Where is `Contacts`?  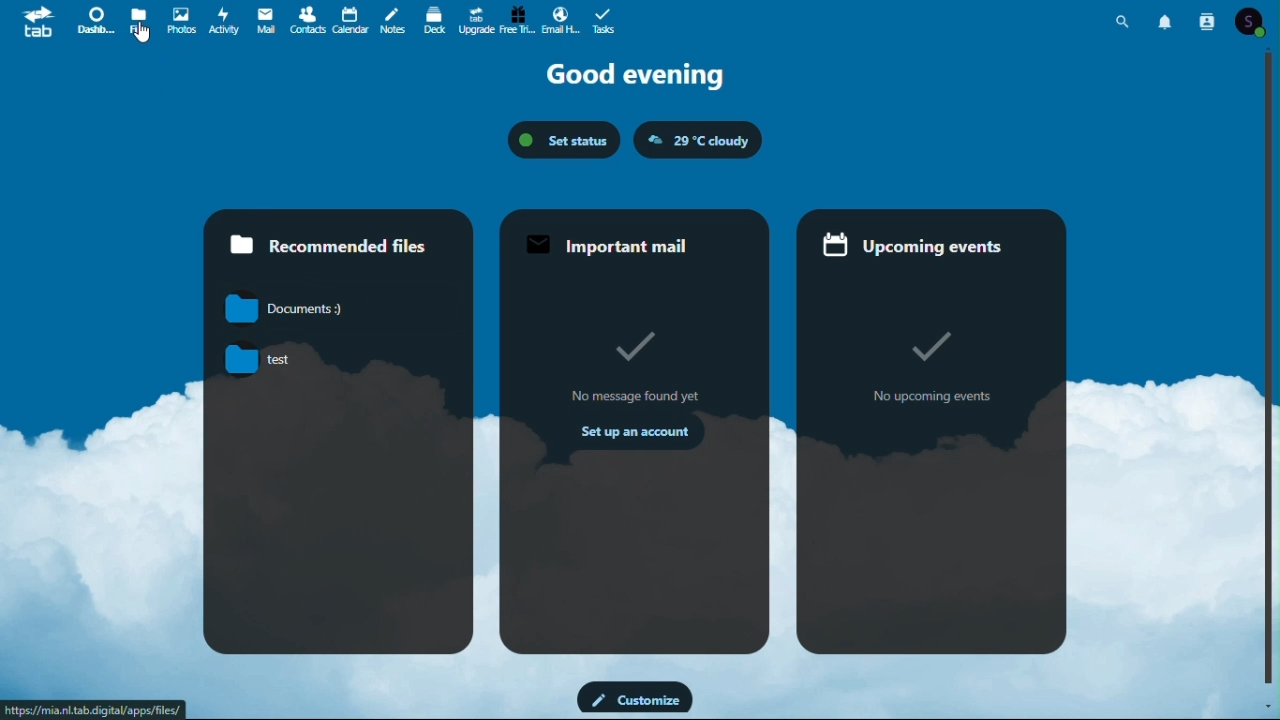 Contacts is located at coordinates (1210, 20).